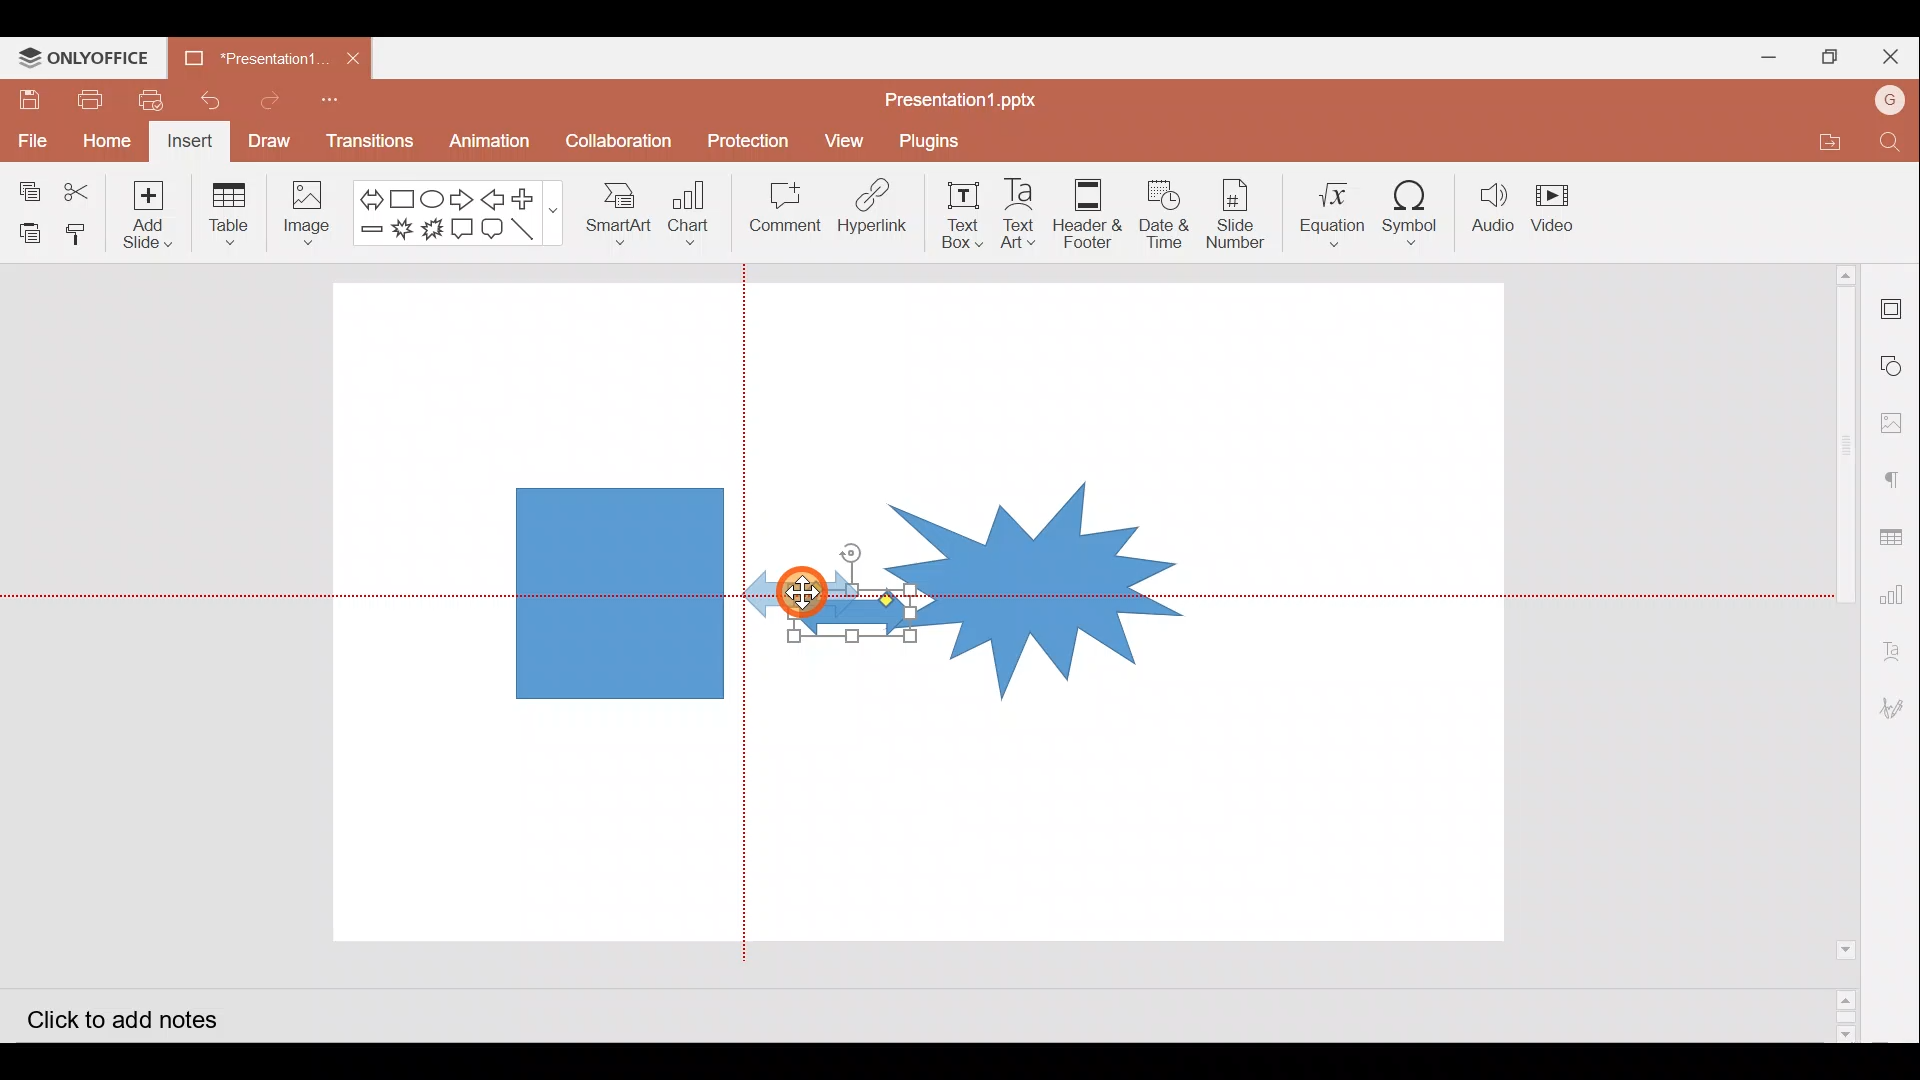  Describe the element at coordinates (1565, 210) in the screenshot. I see `Video` at that location.